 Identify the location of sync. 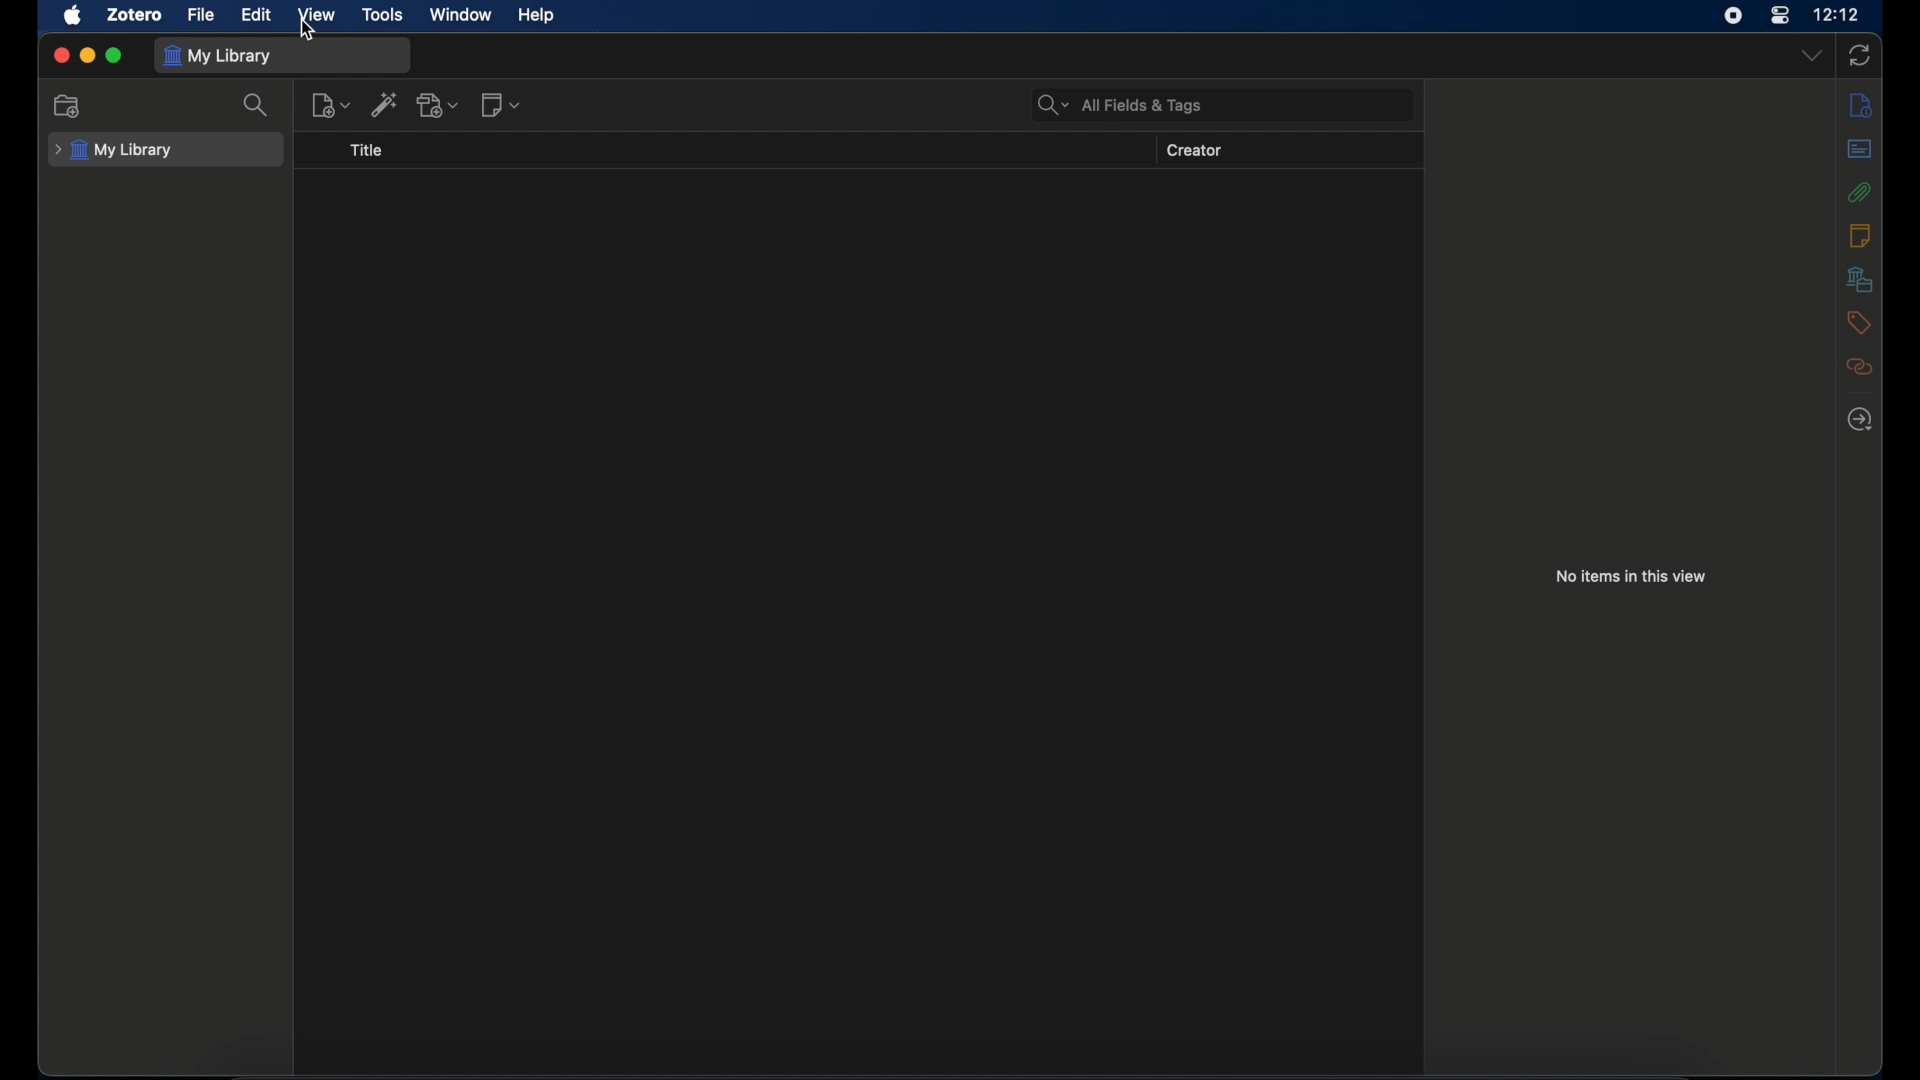
(1859, 55).